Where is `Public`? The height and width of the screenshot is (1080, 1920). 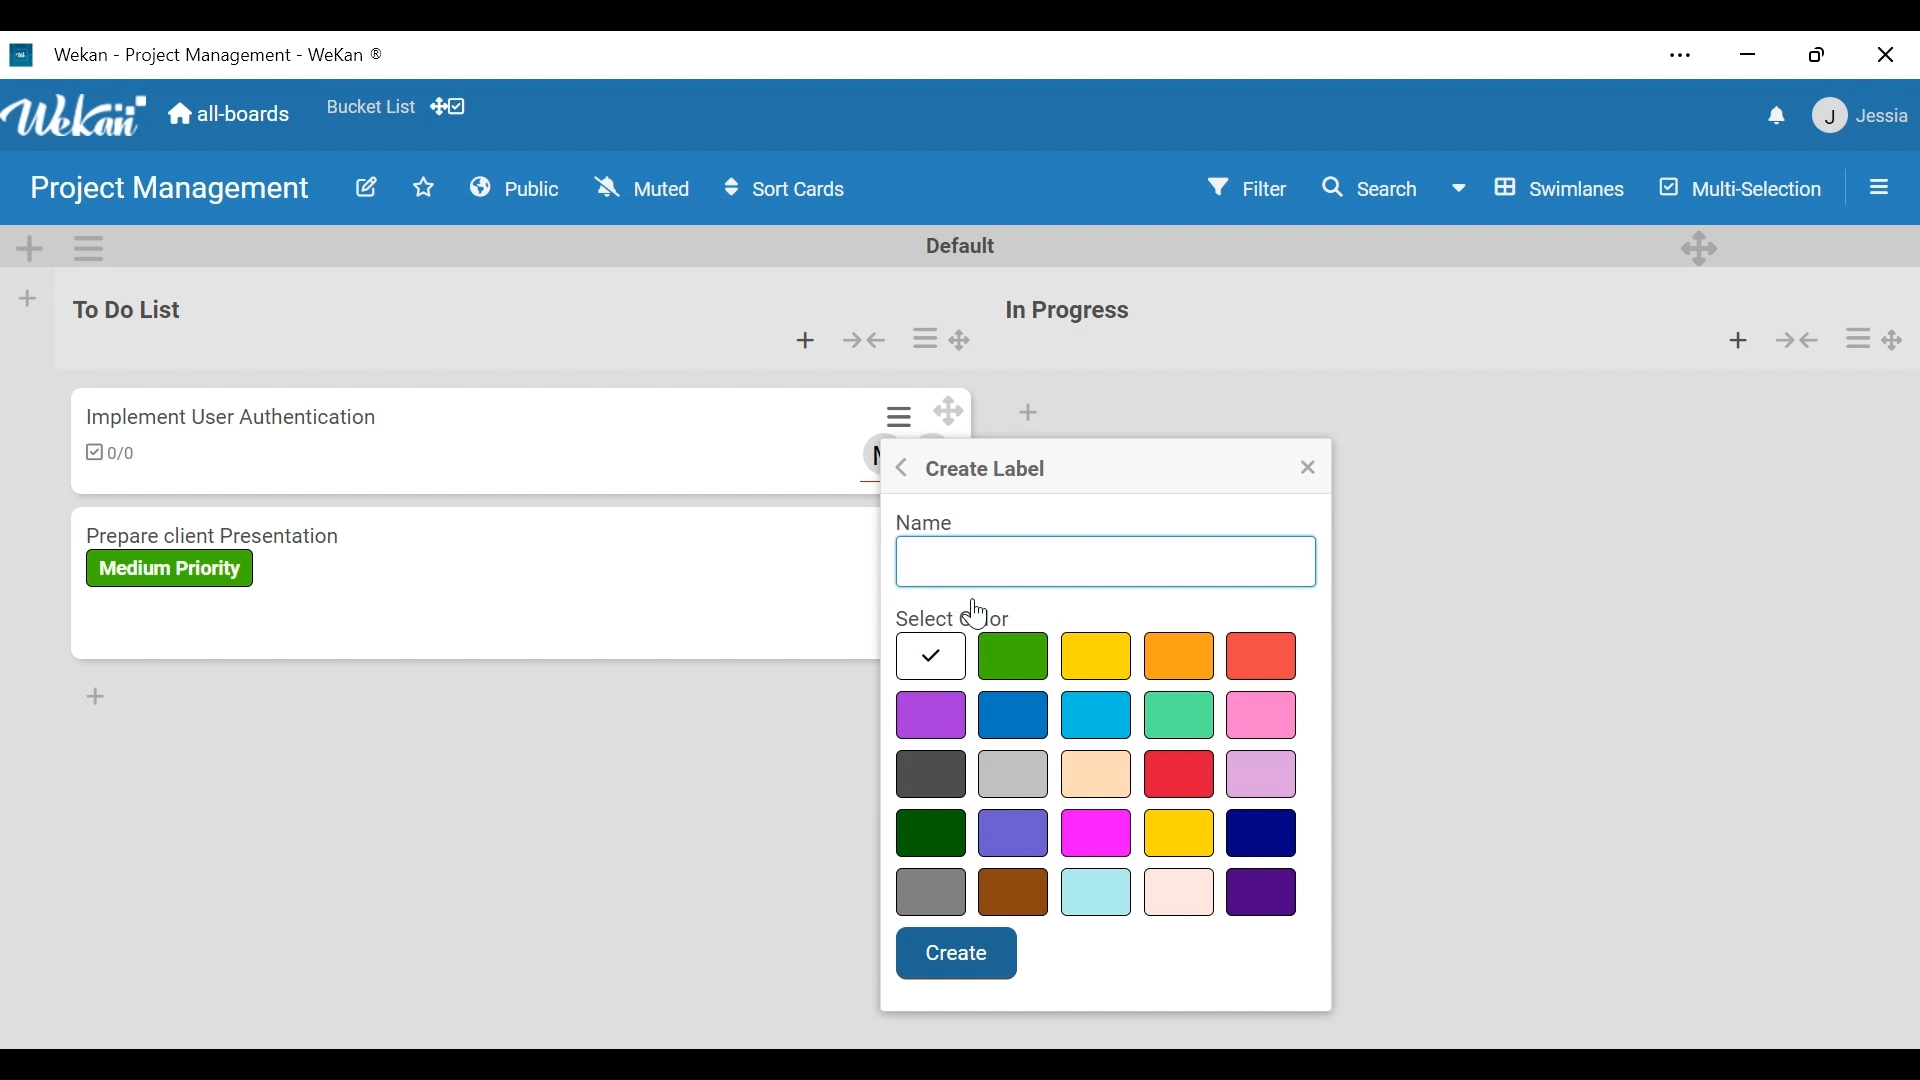 Public is located at coordinates (515, 186).